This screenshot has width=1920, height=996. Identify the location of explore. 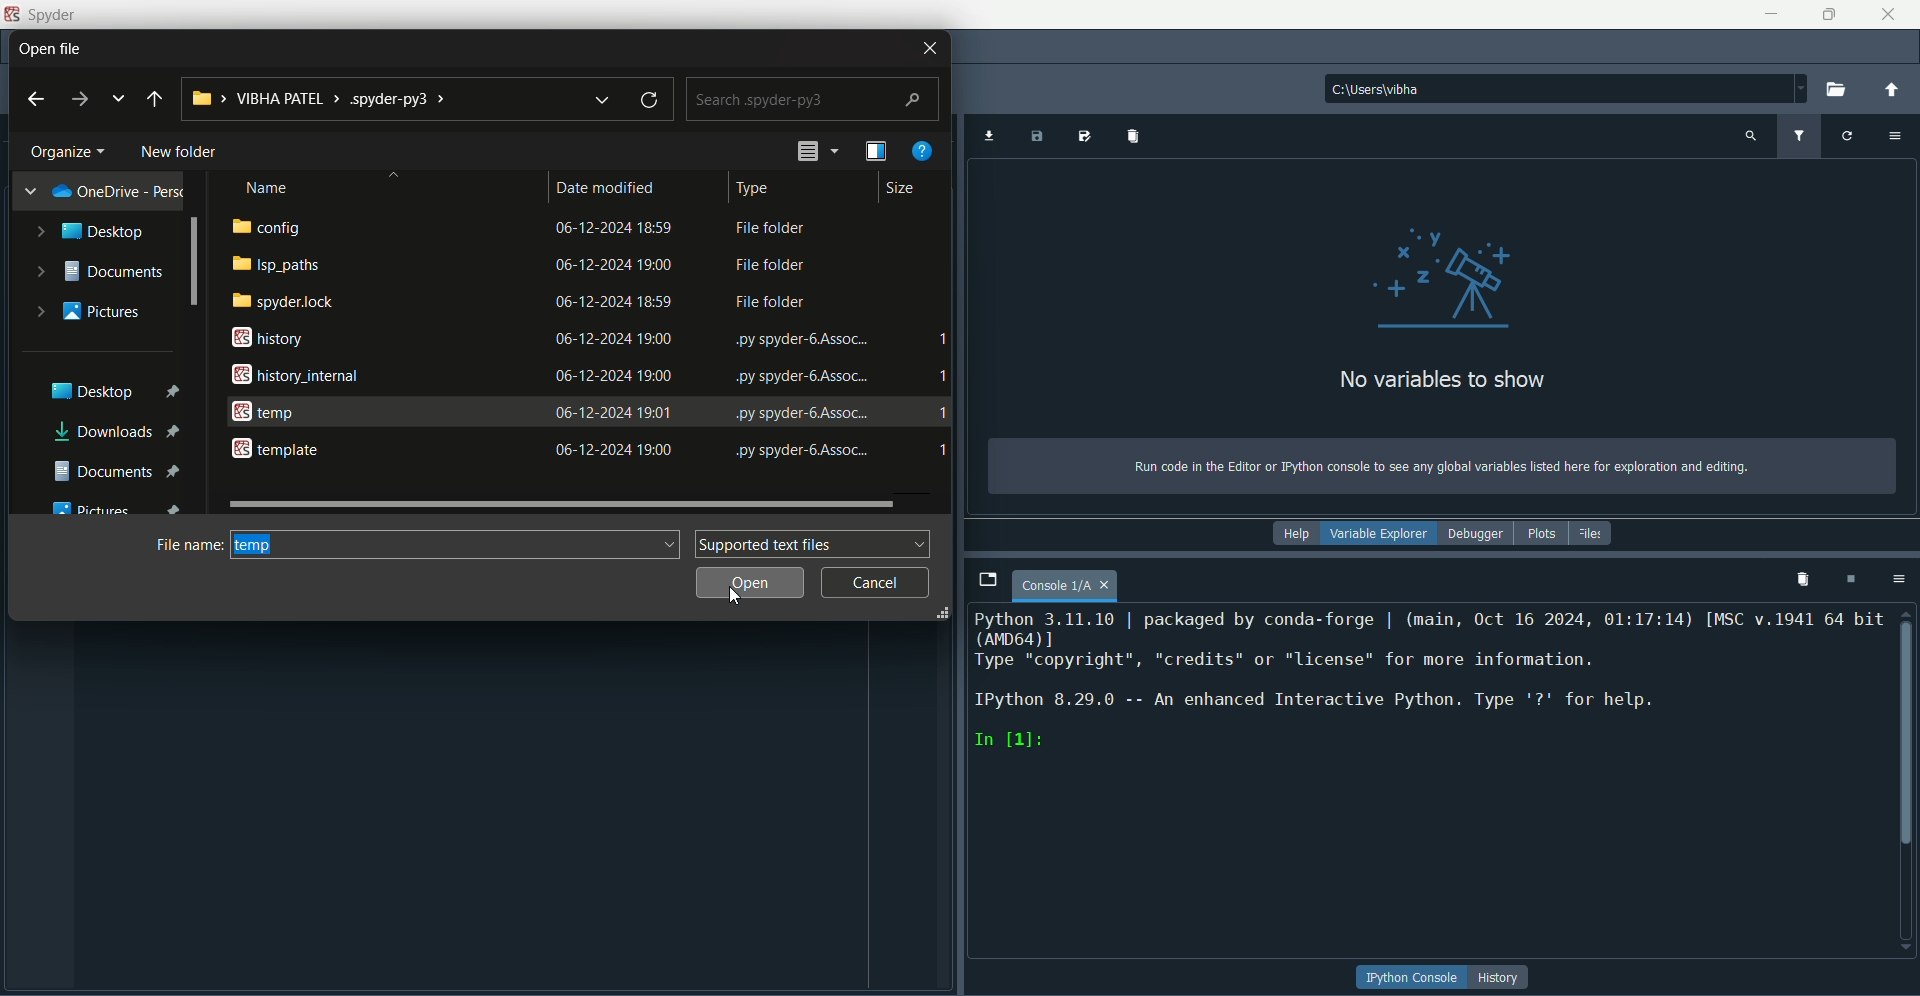
(119, 98).